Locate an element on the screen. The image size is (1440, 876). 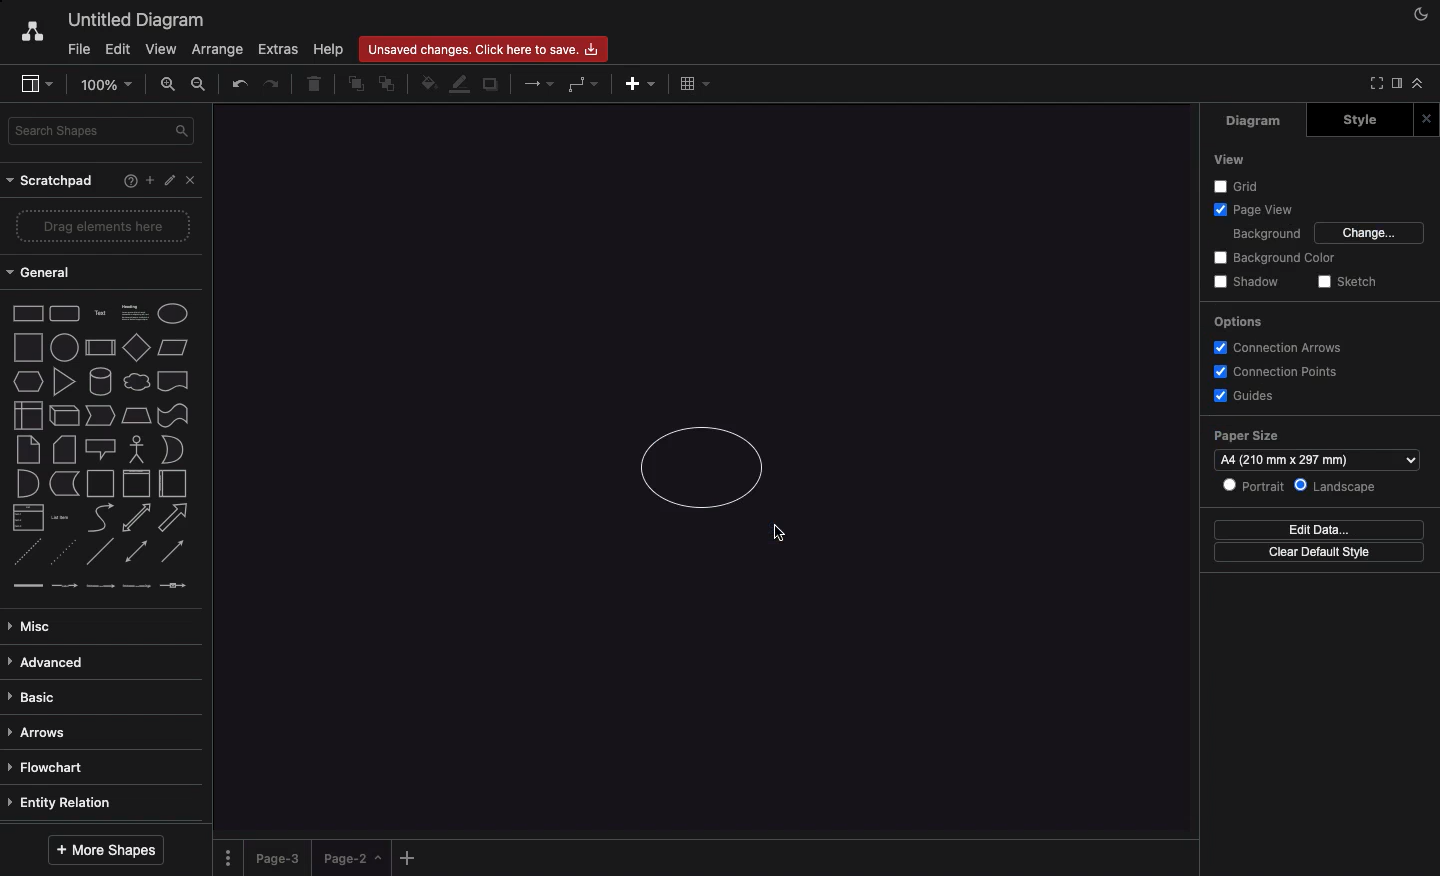
Waypoints is located at coordinates (580, 85).